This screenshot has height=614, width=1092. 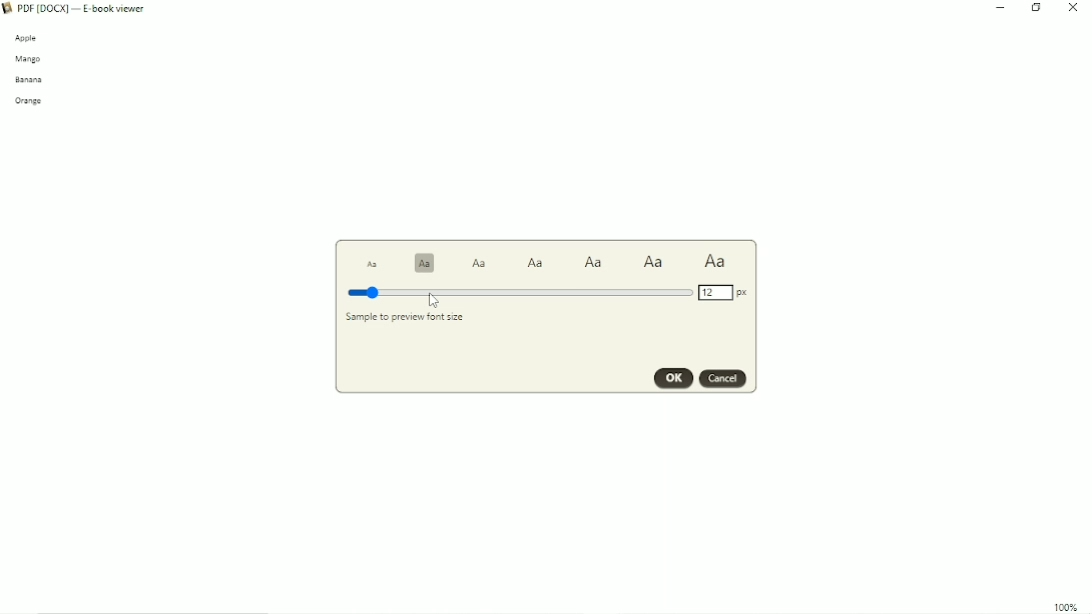 What do you see at coordinates (26, 40) in the screenshot?
I see `apple` at bounding box center [26, 40].